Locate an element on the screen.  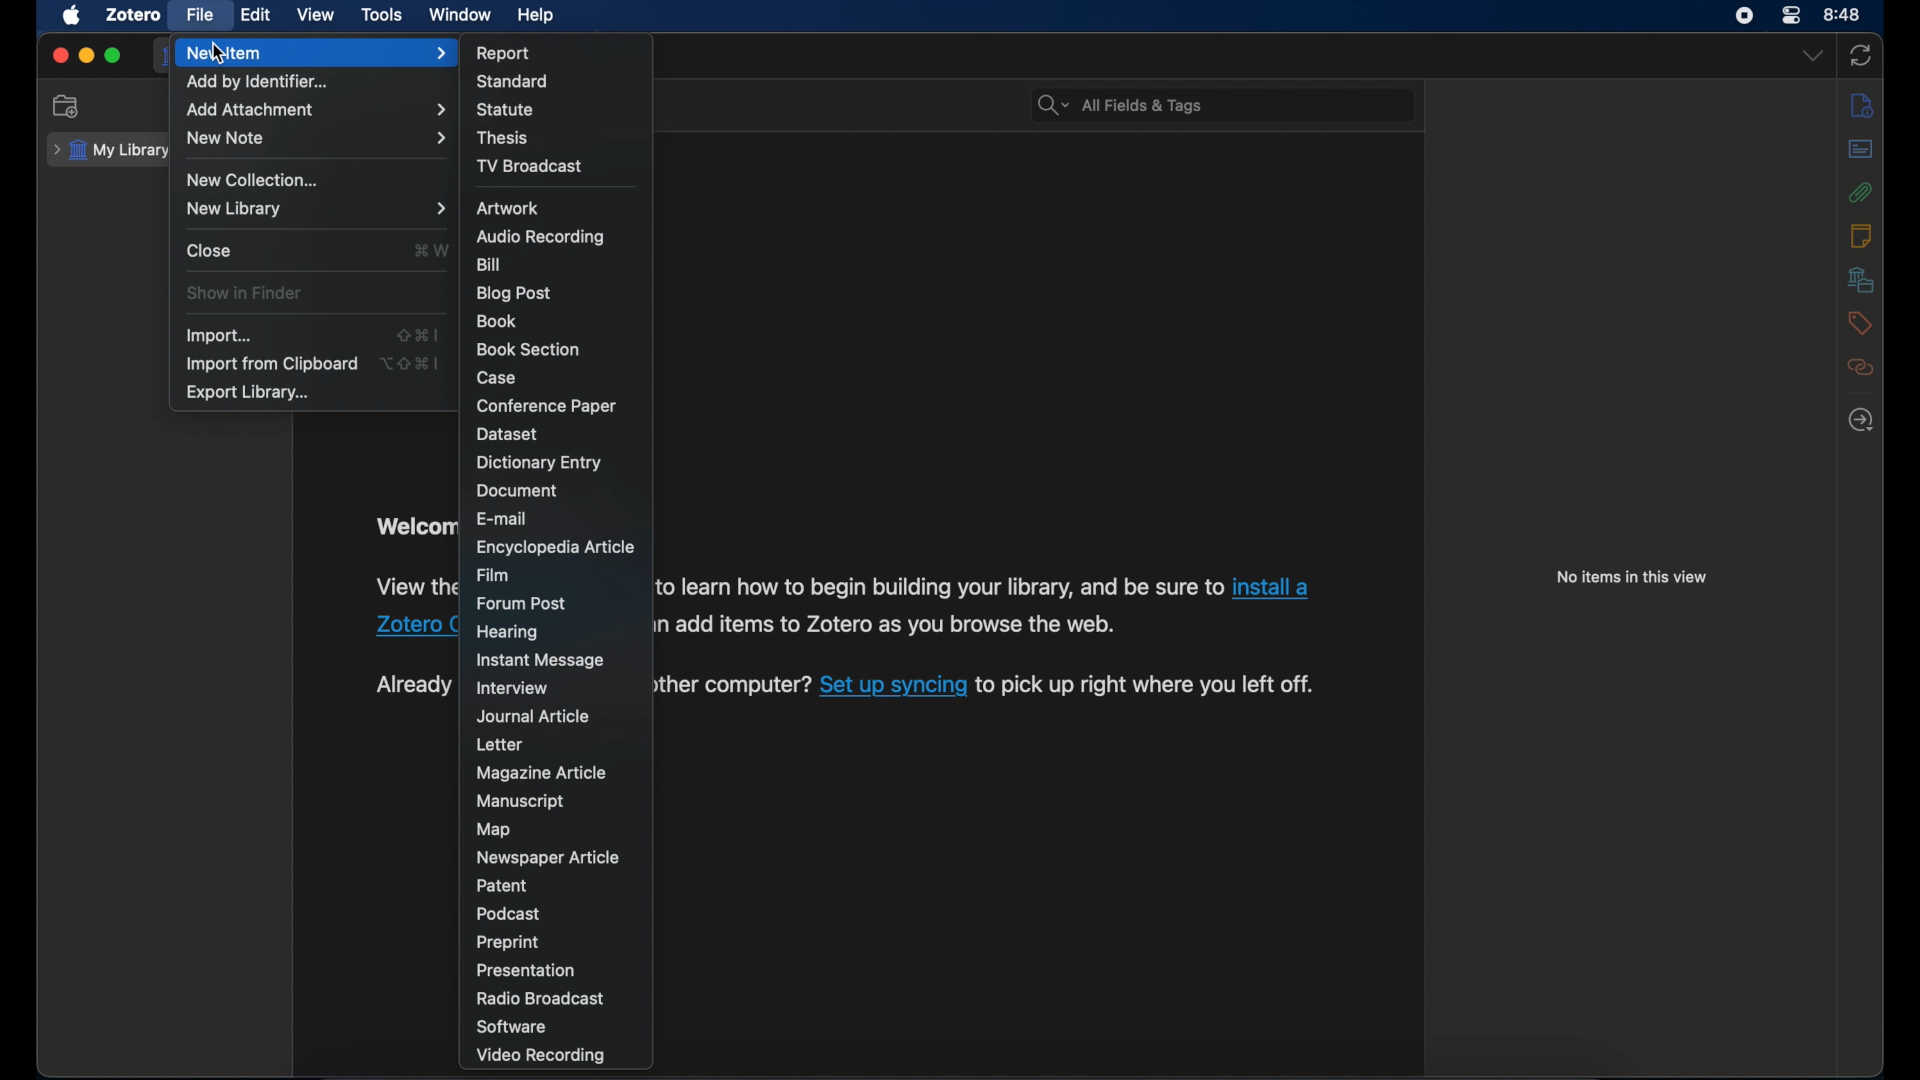
control center is located at coordinates (1792, 16).